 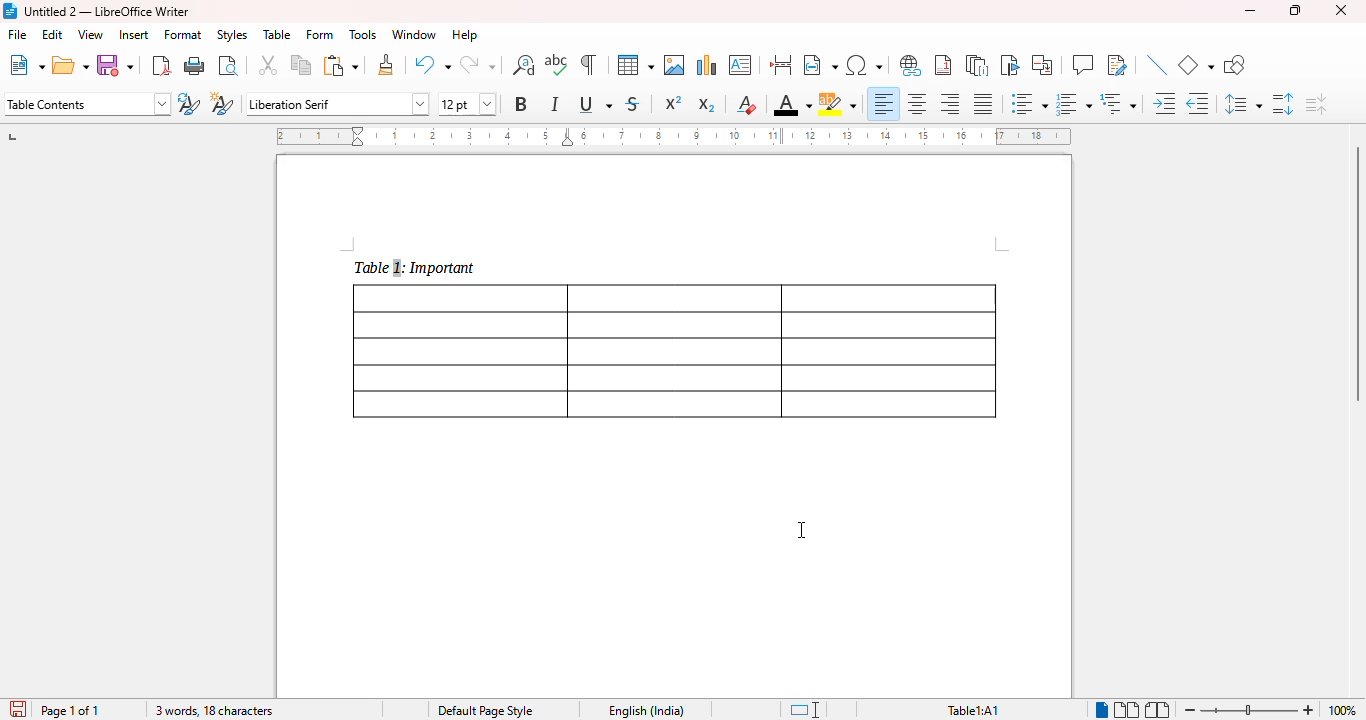 What do you see at coordinates (708, 65) in the screenshot?
I see `insert chart` at bounding box center [708, 65].